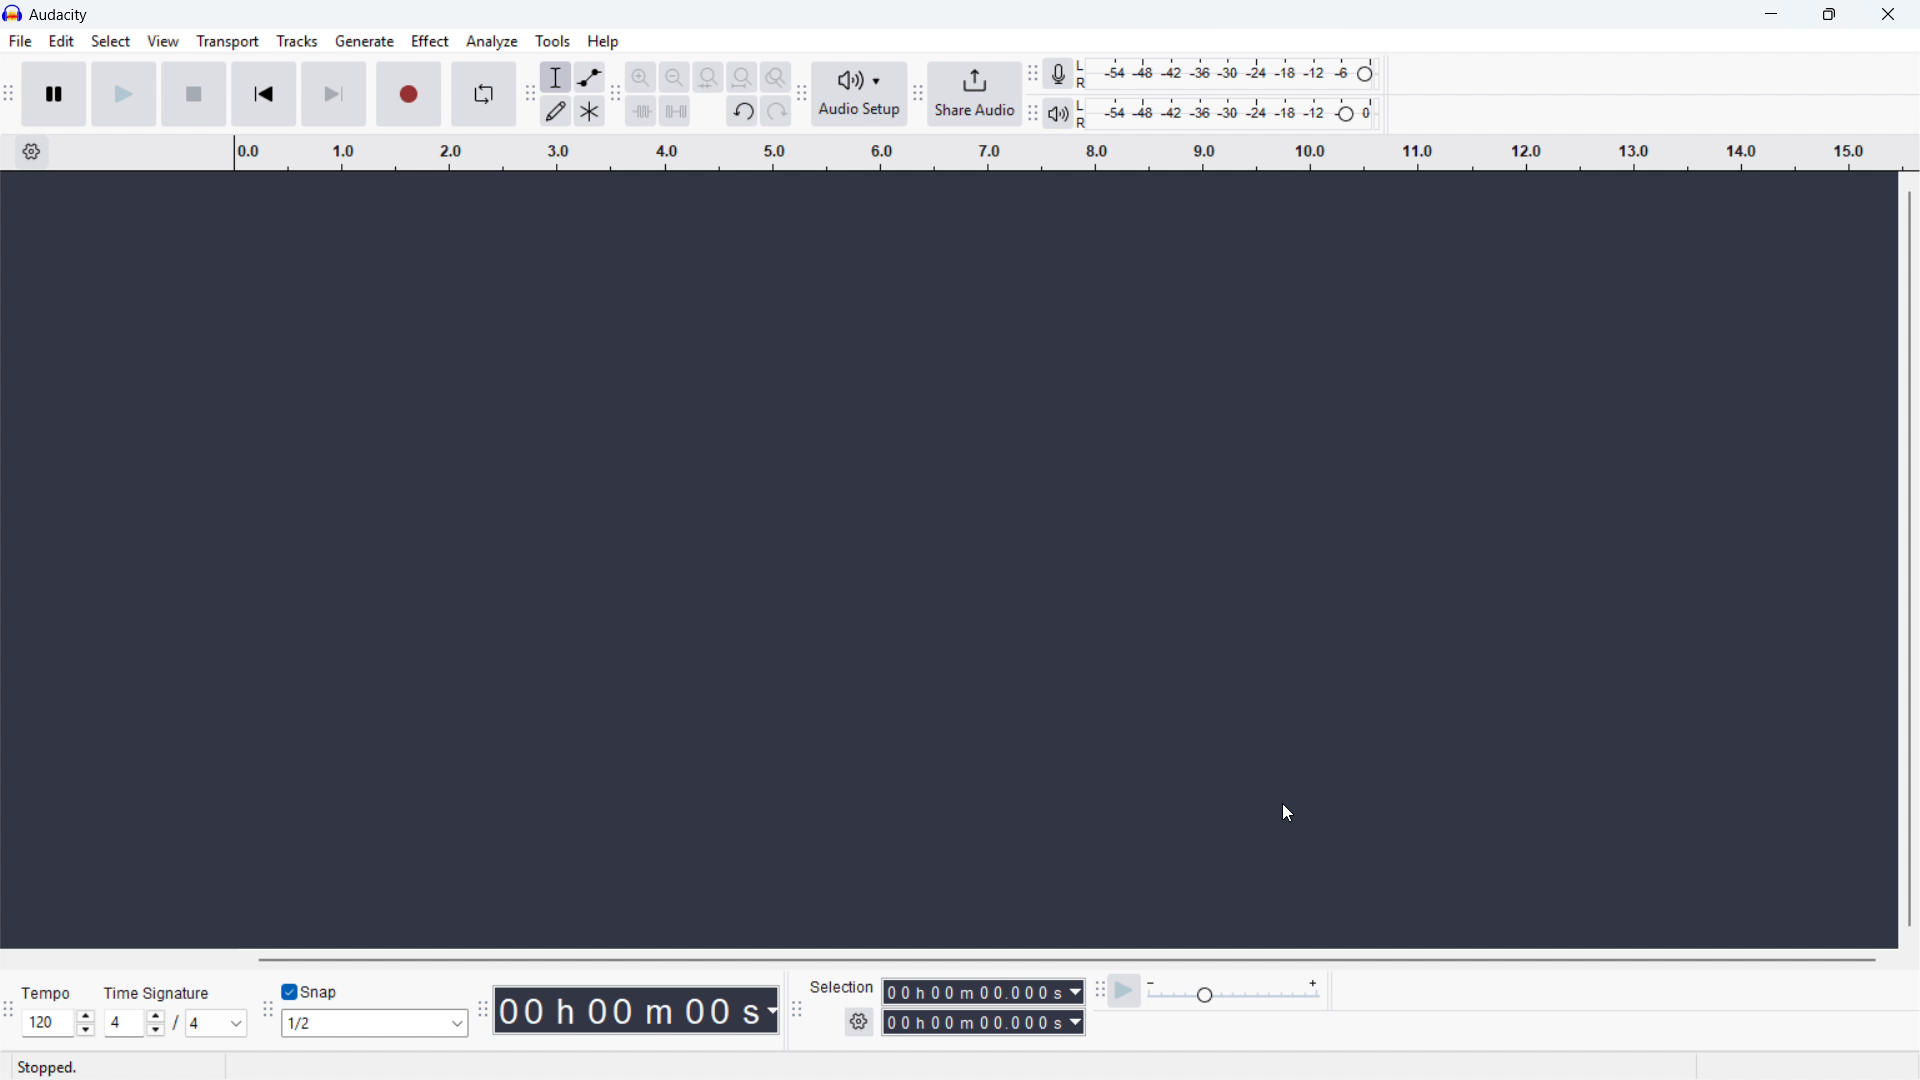 This screenshot has height=1080, width=1920. Describe the element at coordinates (742, 112) in the screenshot. I see `undo` at that location.